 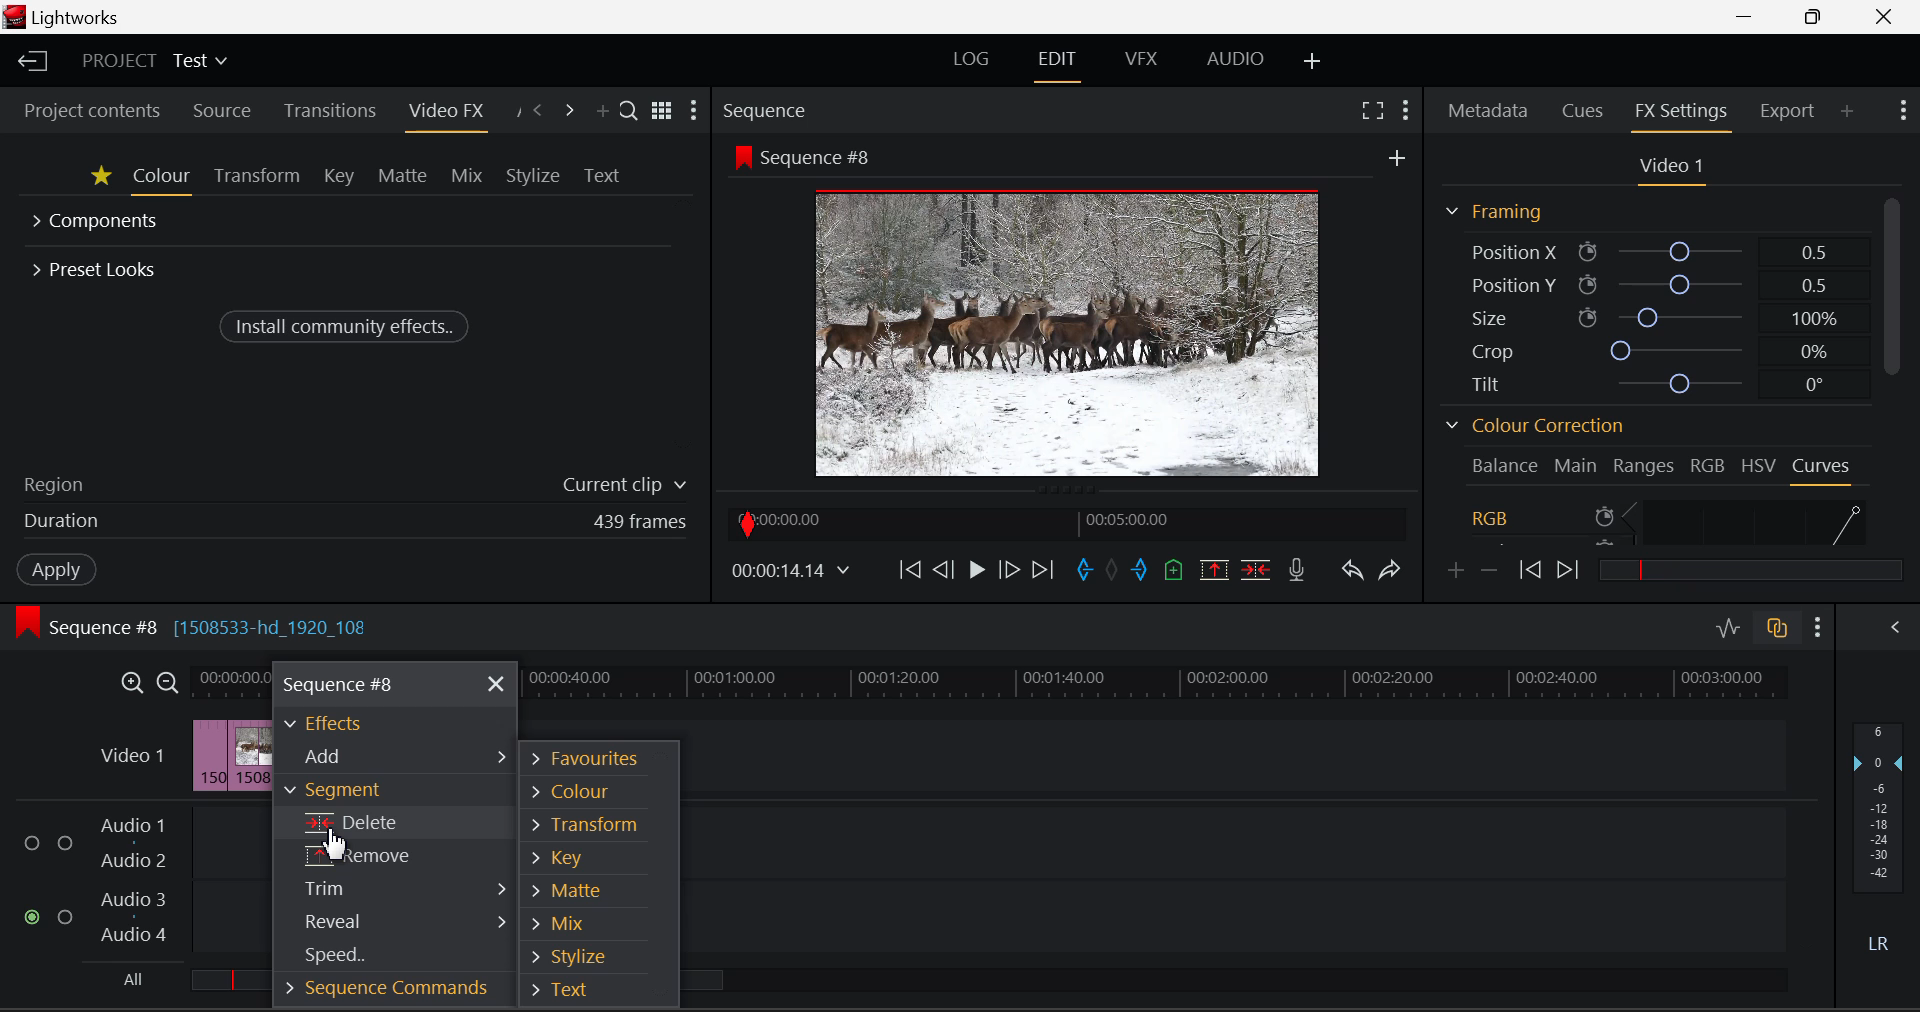 I want to click on Transform, so click(x=254, y=178).